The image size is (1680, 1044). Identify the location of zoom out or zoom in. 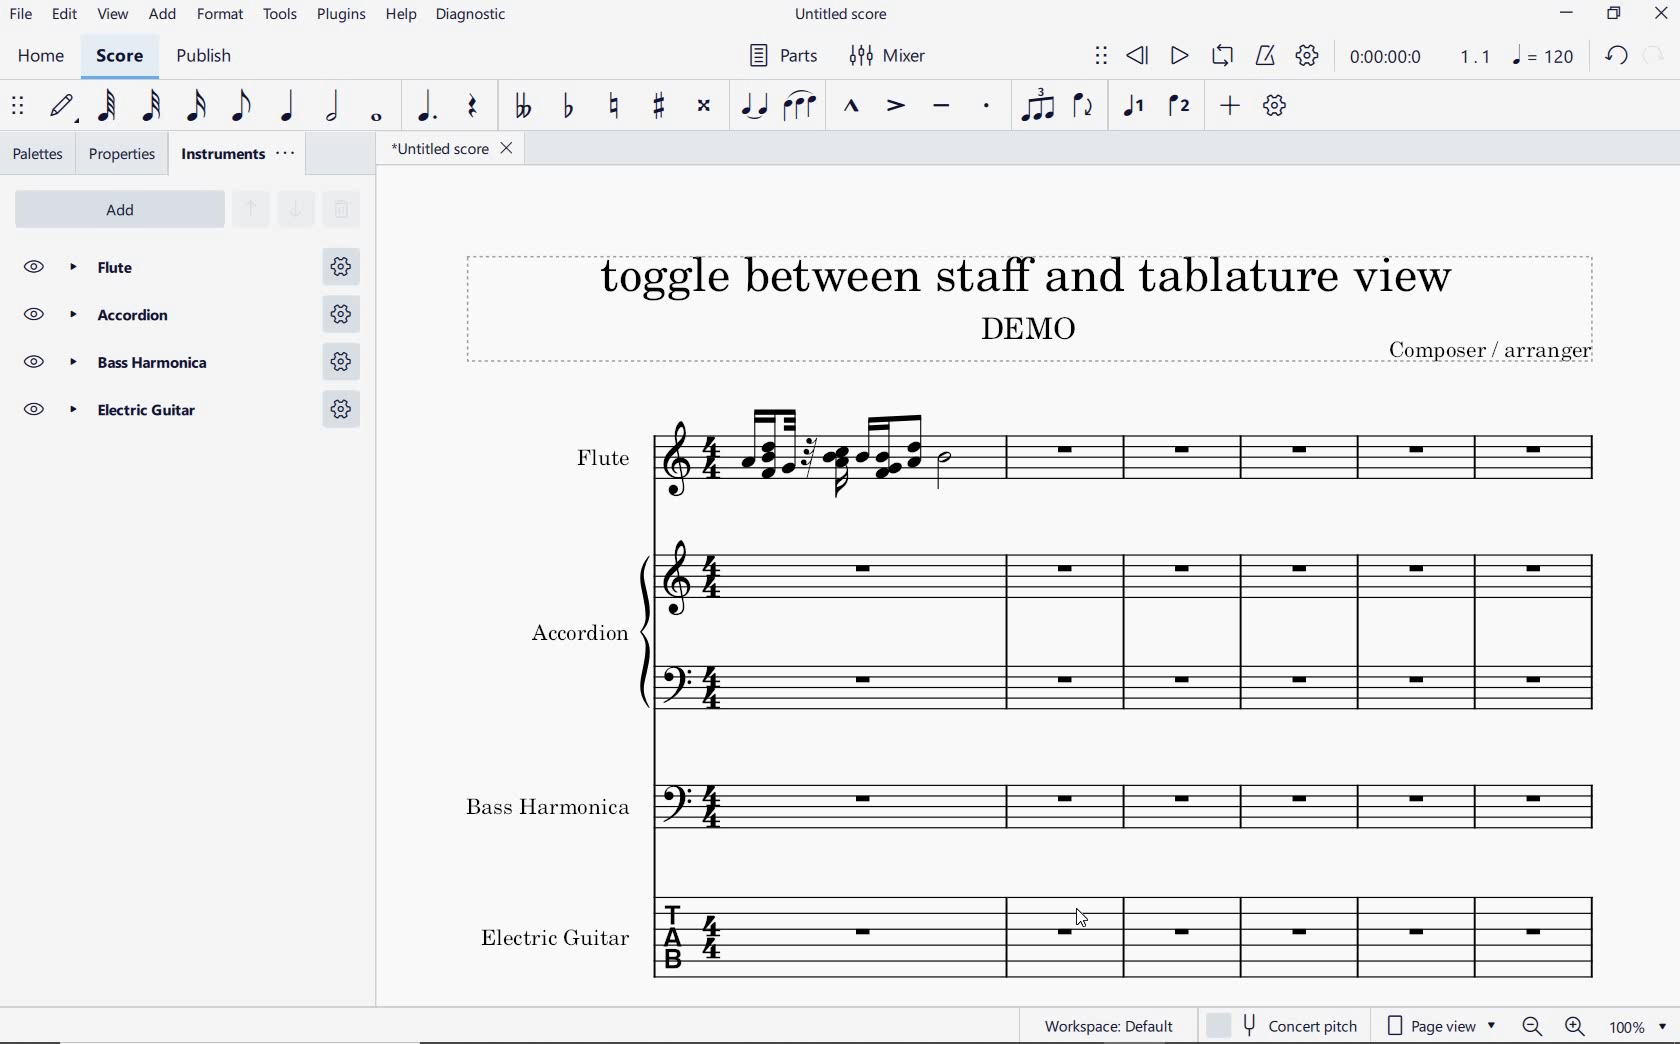
(1553, 1026).